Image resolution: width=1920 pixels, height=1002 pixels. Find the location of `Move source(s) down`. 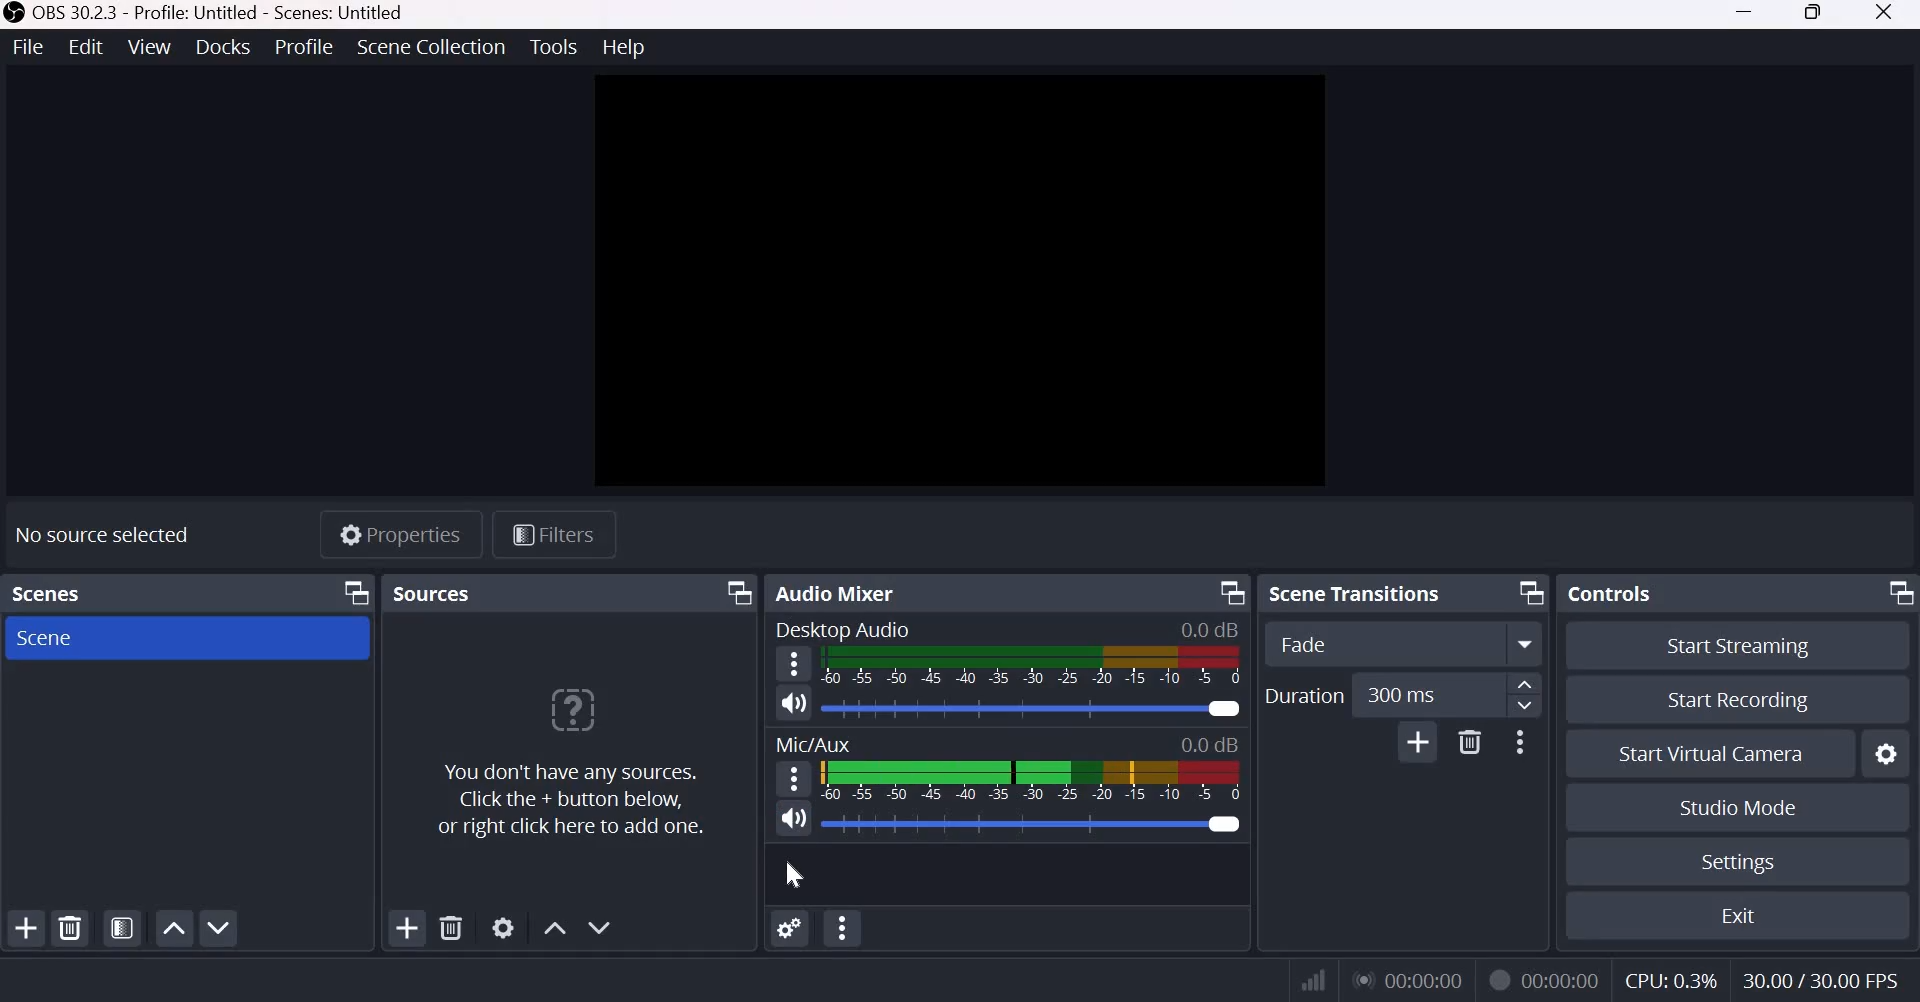

Move source(s) down is located at coordinates (600, 926).